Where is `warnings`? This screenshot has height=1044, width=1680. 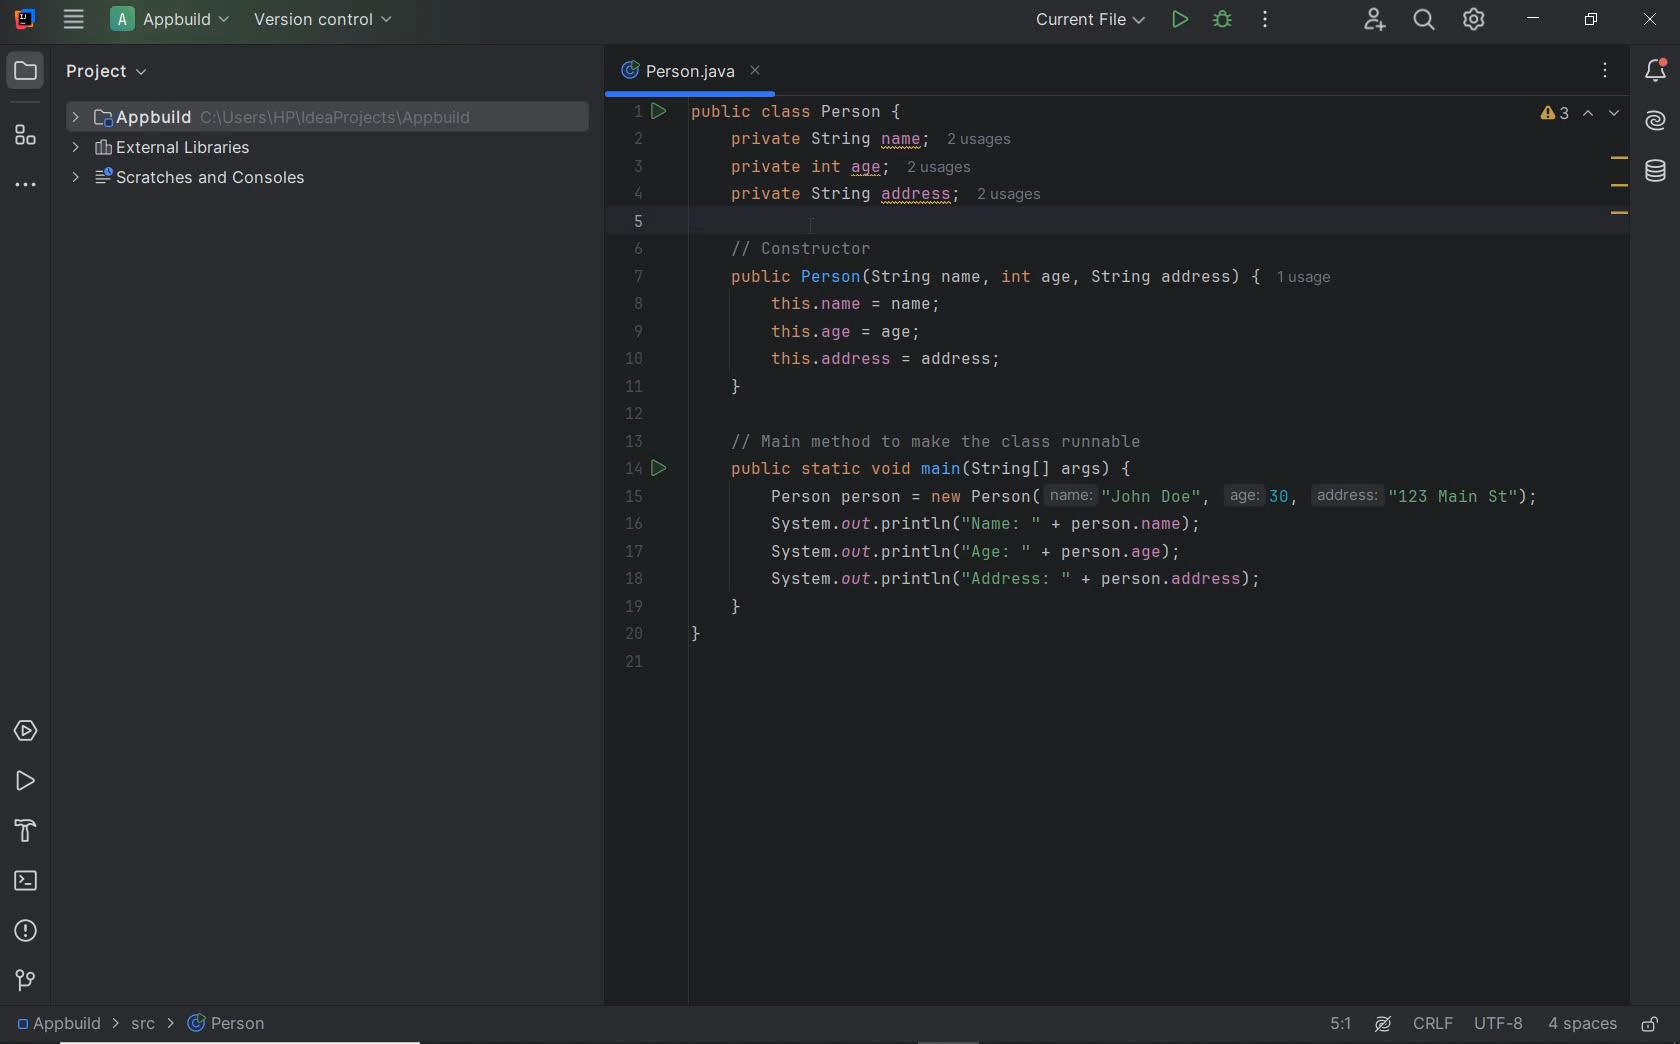 warnings is located at coordinates (1555, 115).